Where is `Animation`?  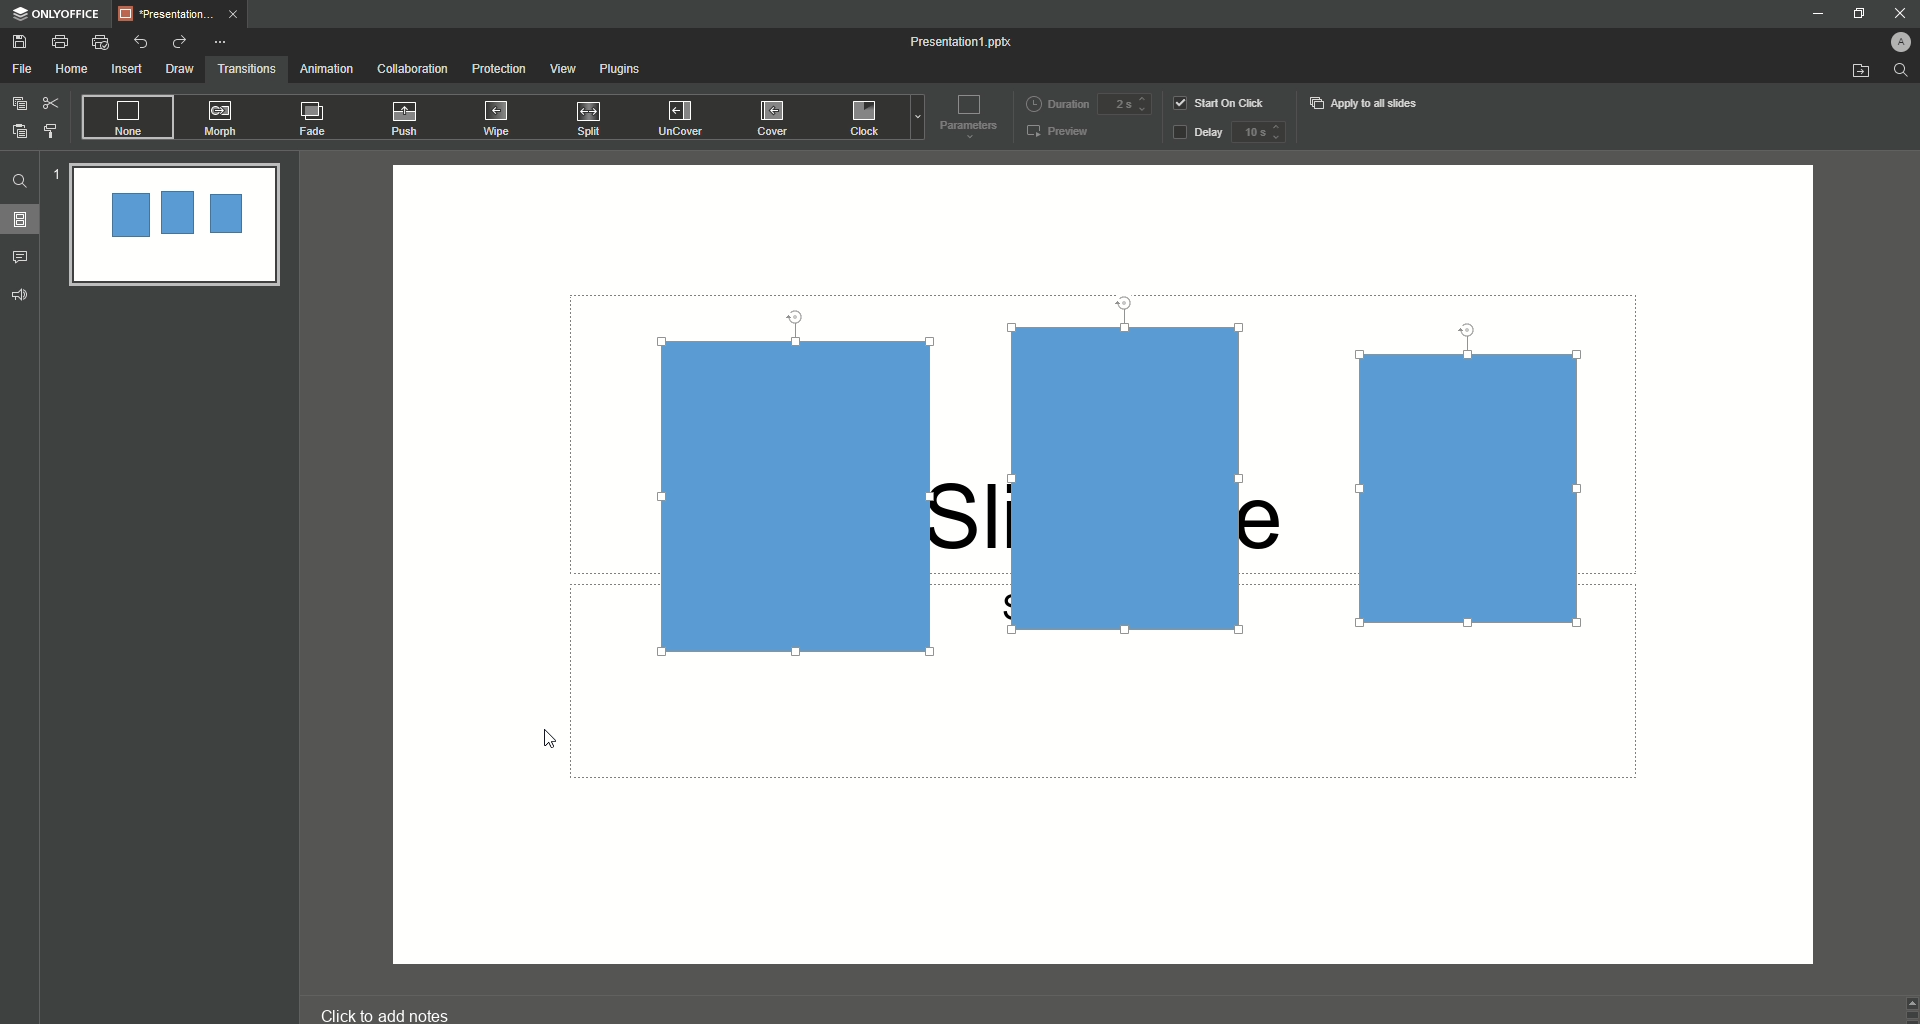
Animation is located at coordinates (325, 69).